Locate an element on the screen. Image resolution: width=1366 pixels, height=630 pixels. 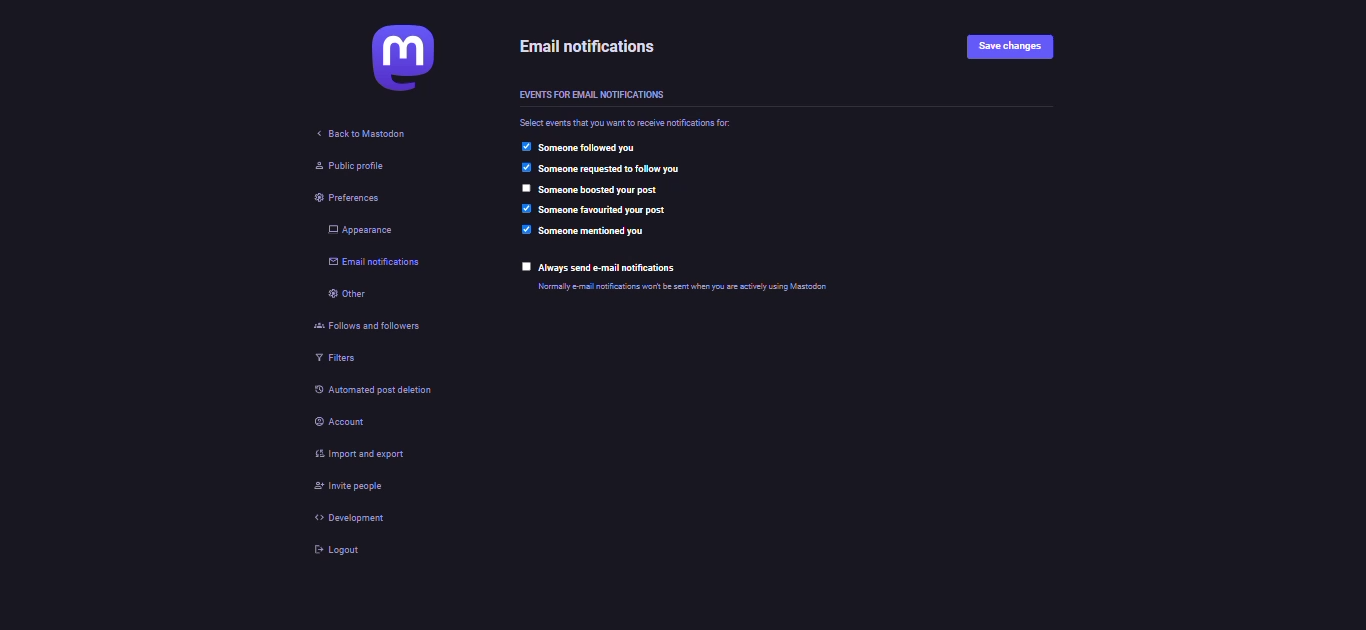
follows and followers is located at coordinates (365, 325).